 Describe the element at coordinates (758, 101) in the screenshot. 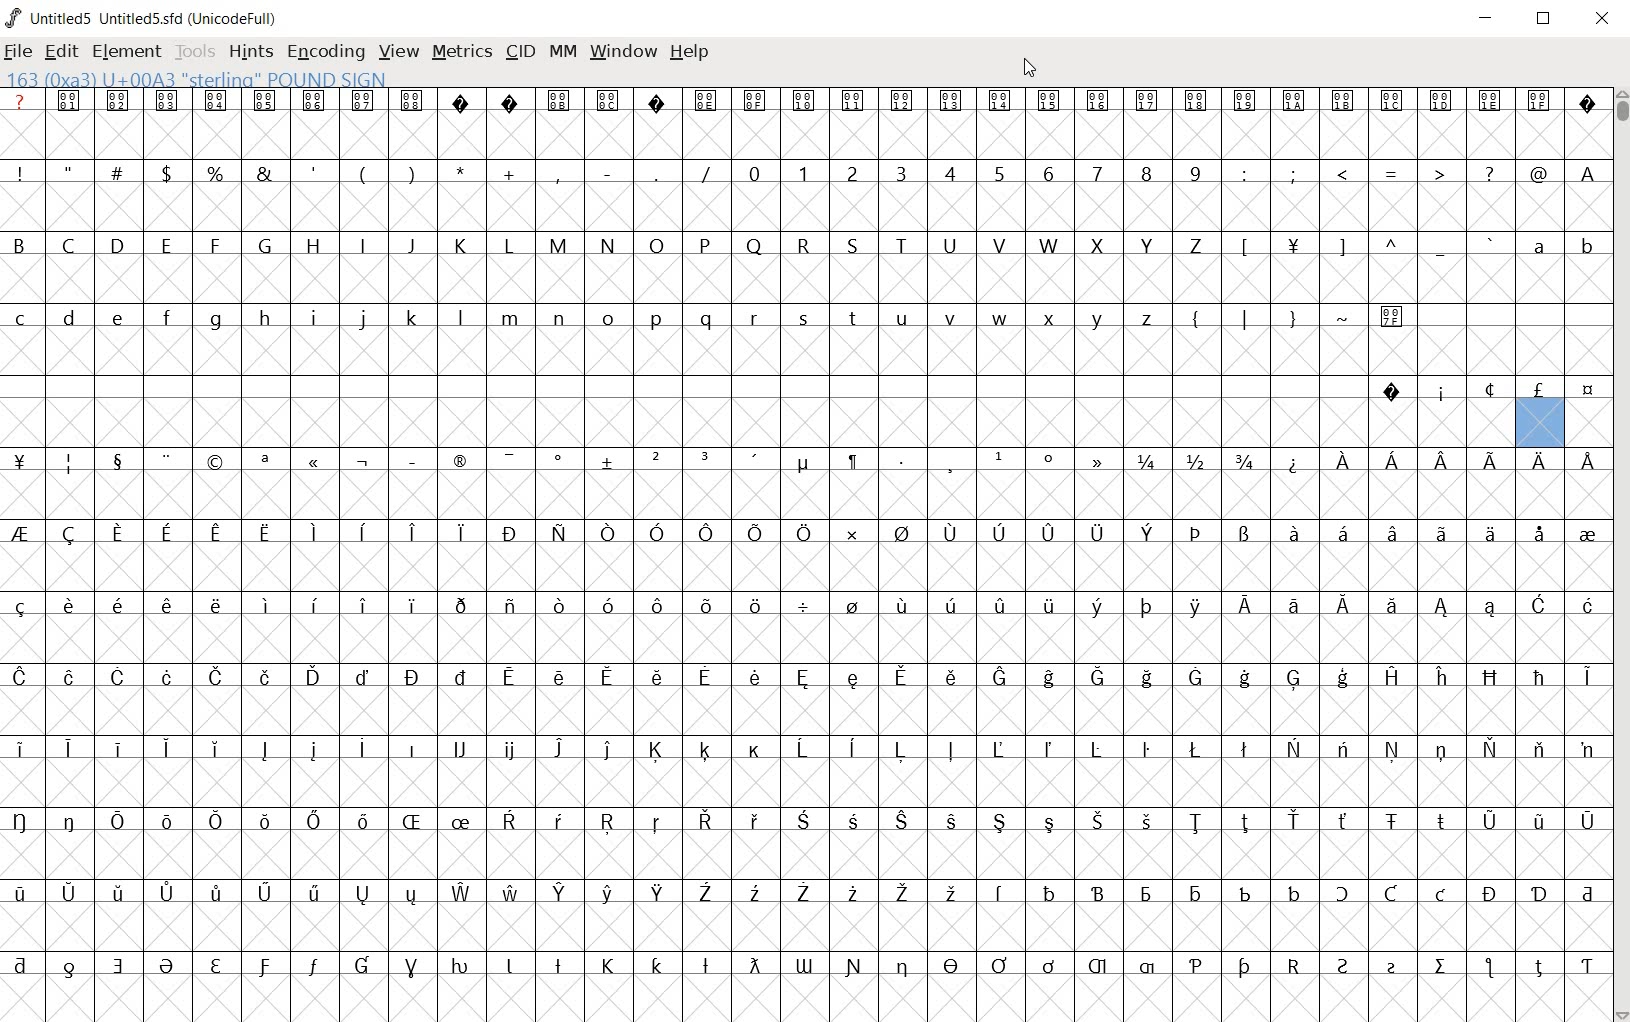

I see `Symbol` at that location.